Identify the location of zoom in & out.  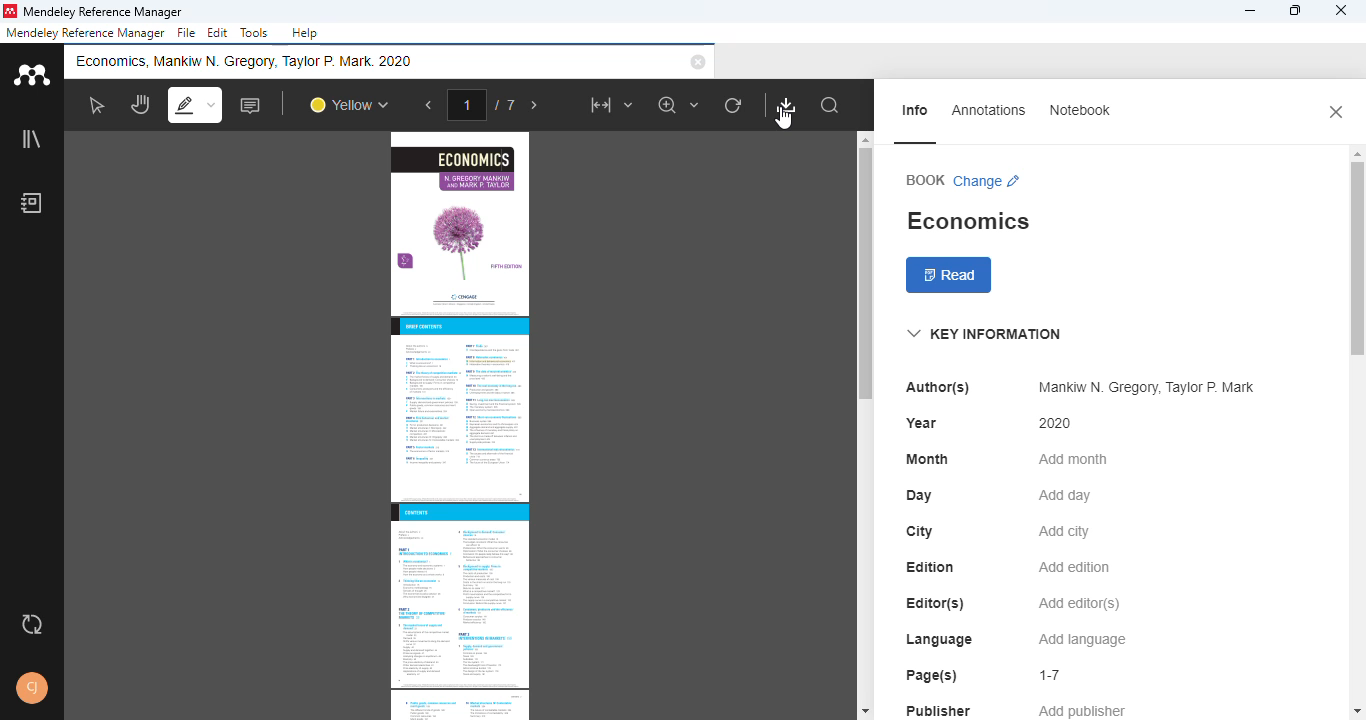
(680, 105).